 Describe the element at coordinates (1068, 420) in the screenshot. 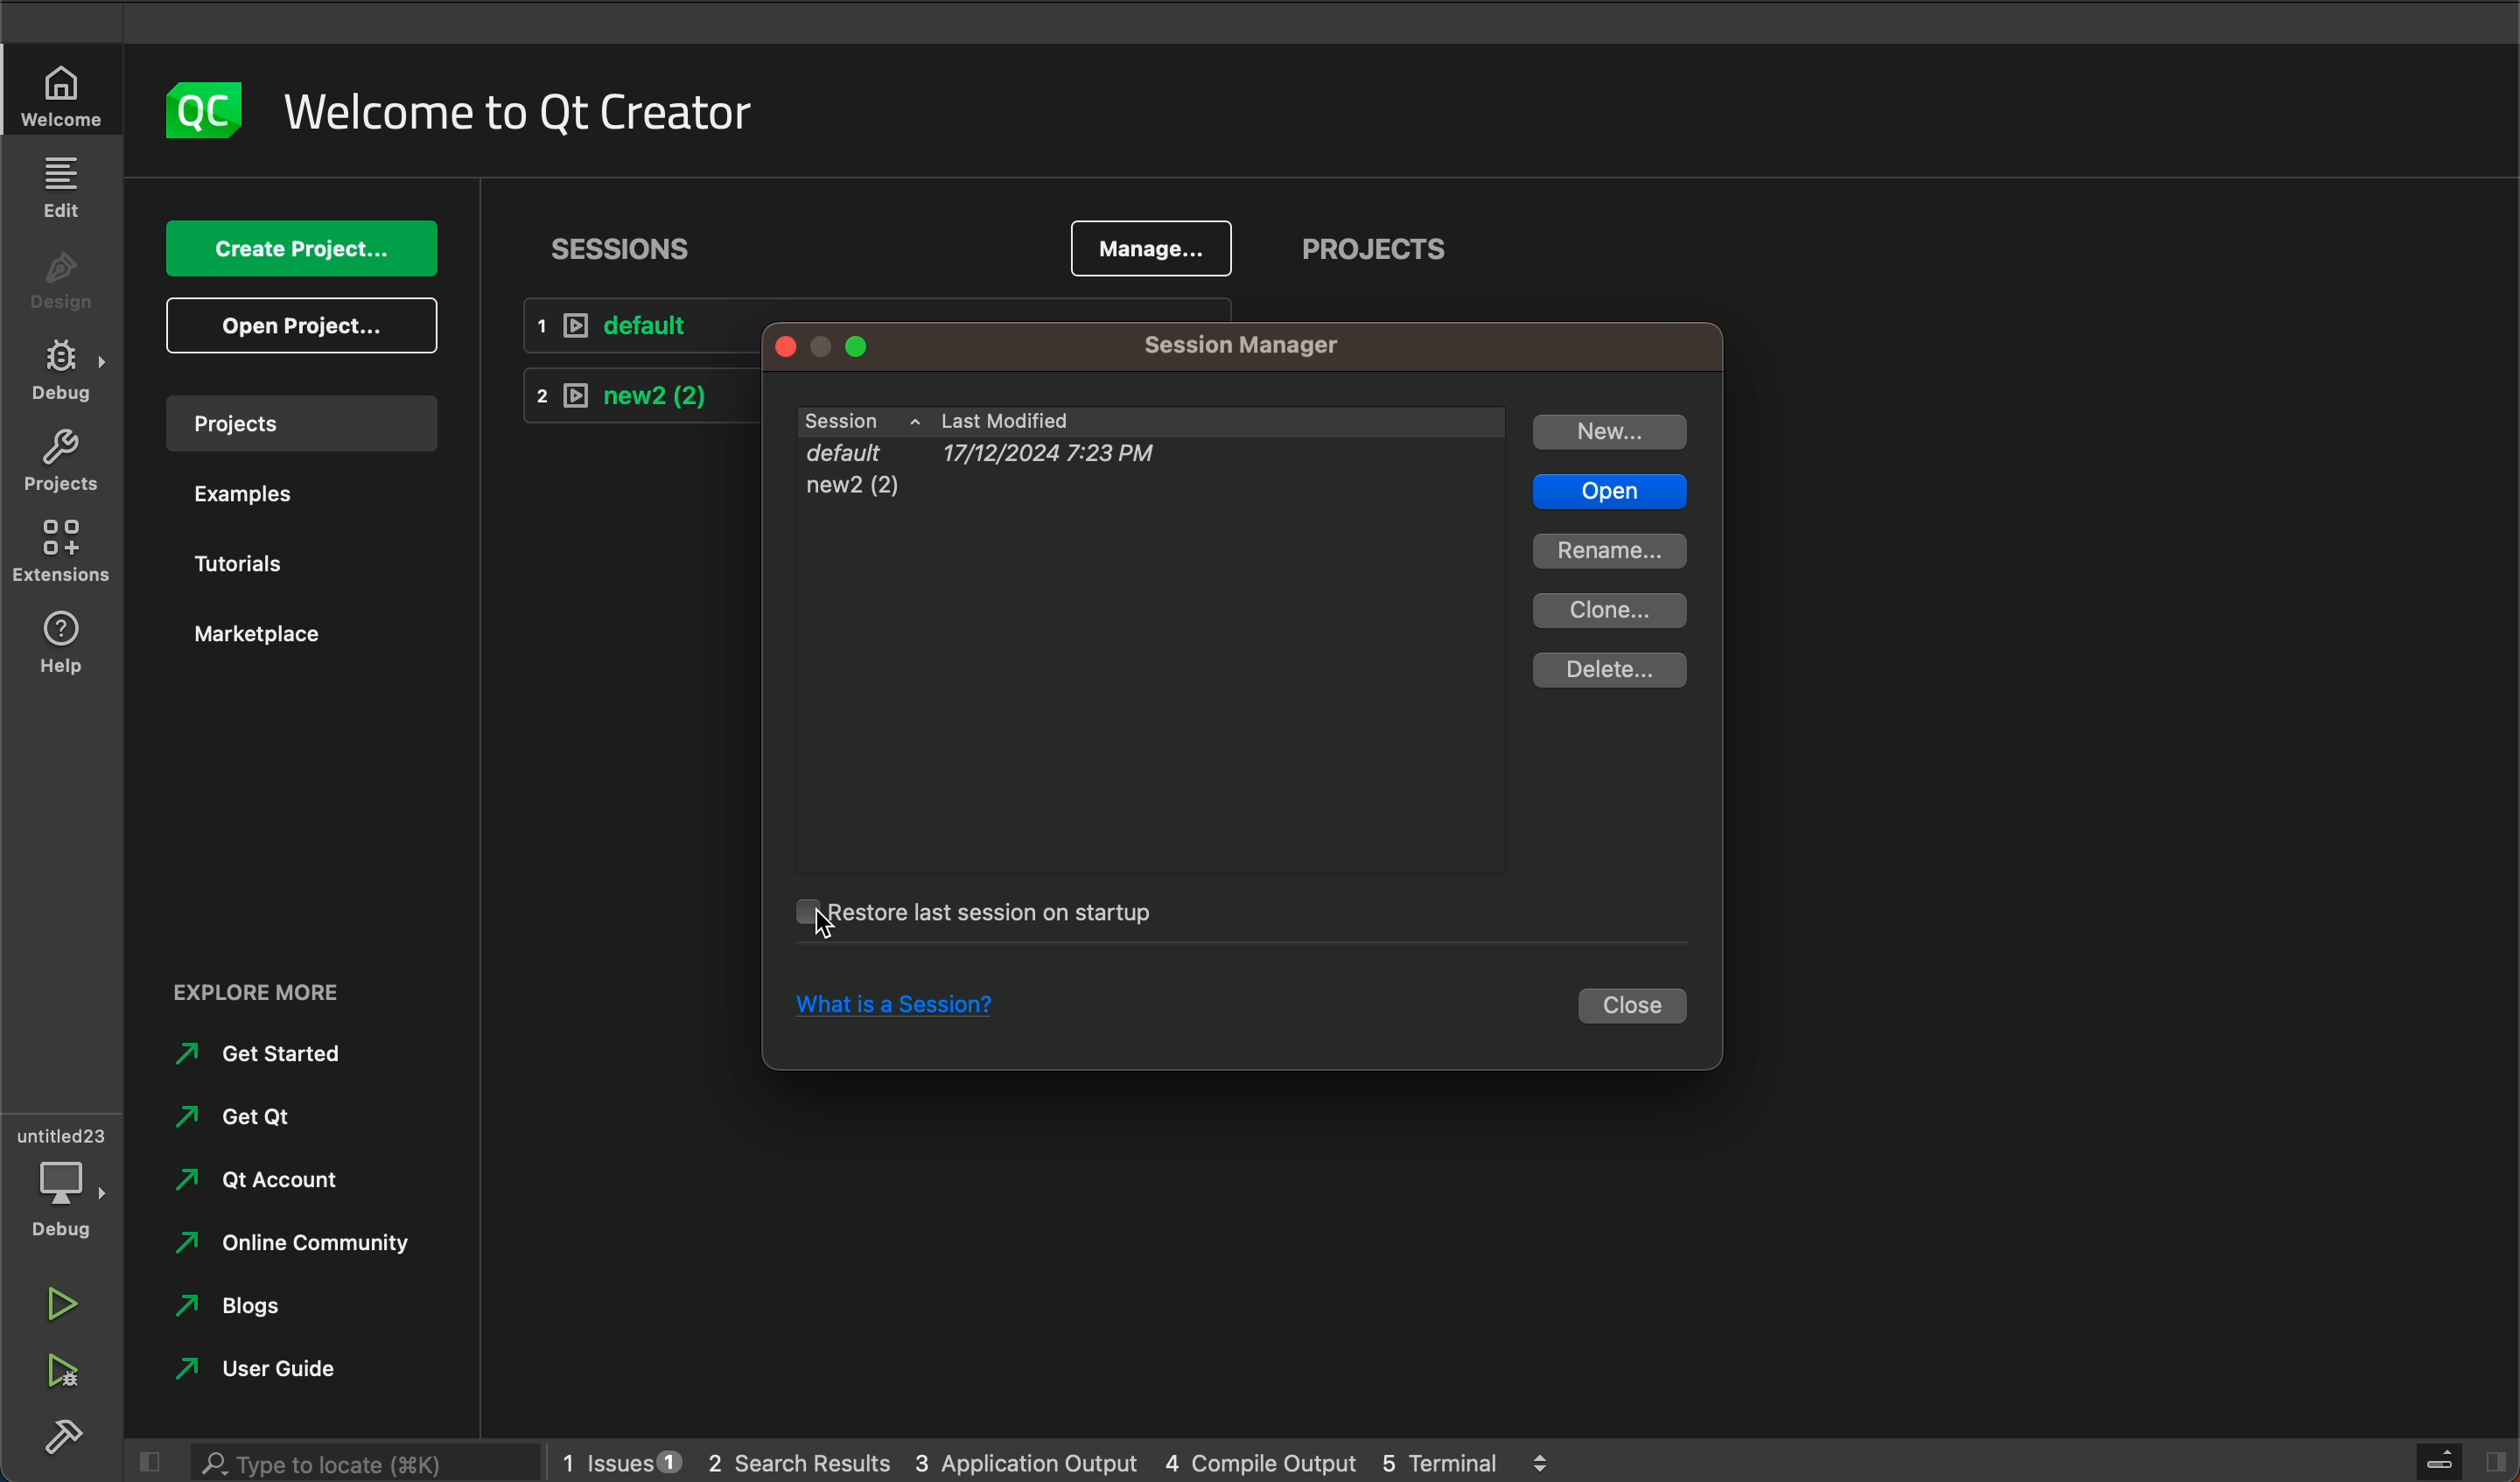

I see `sessions` at that location.